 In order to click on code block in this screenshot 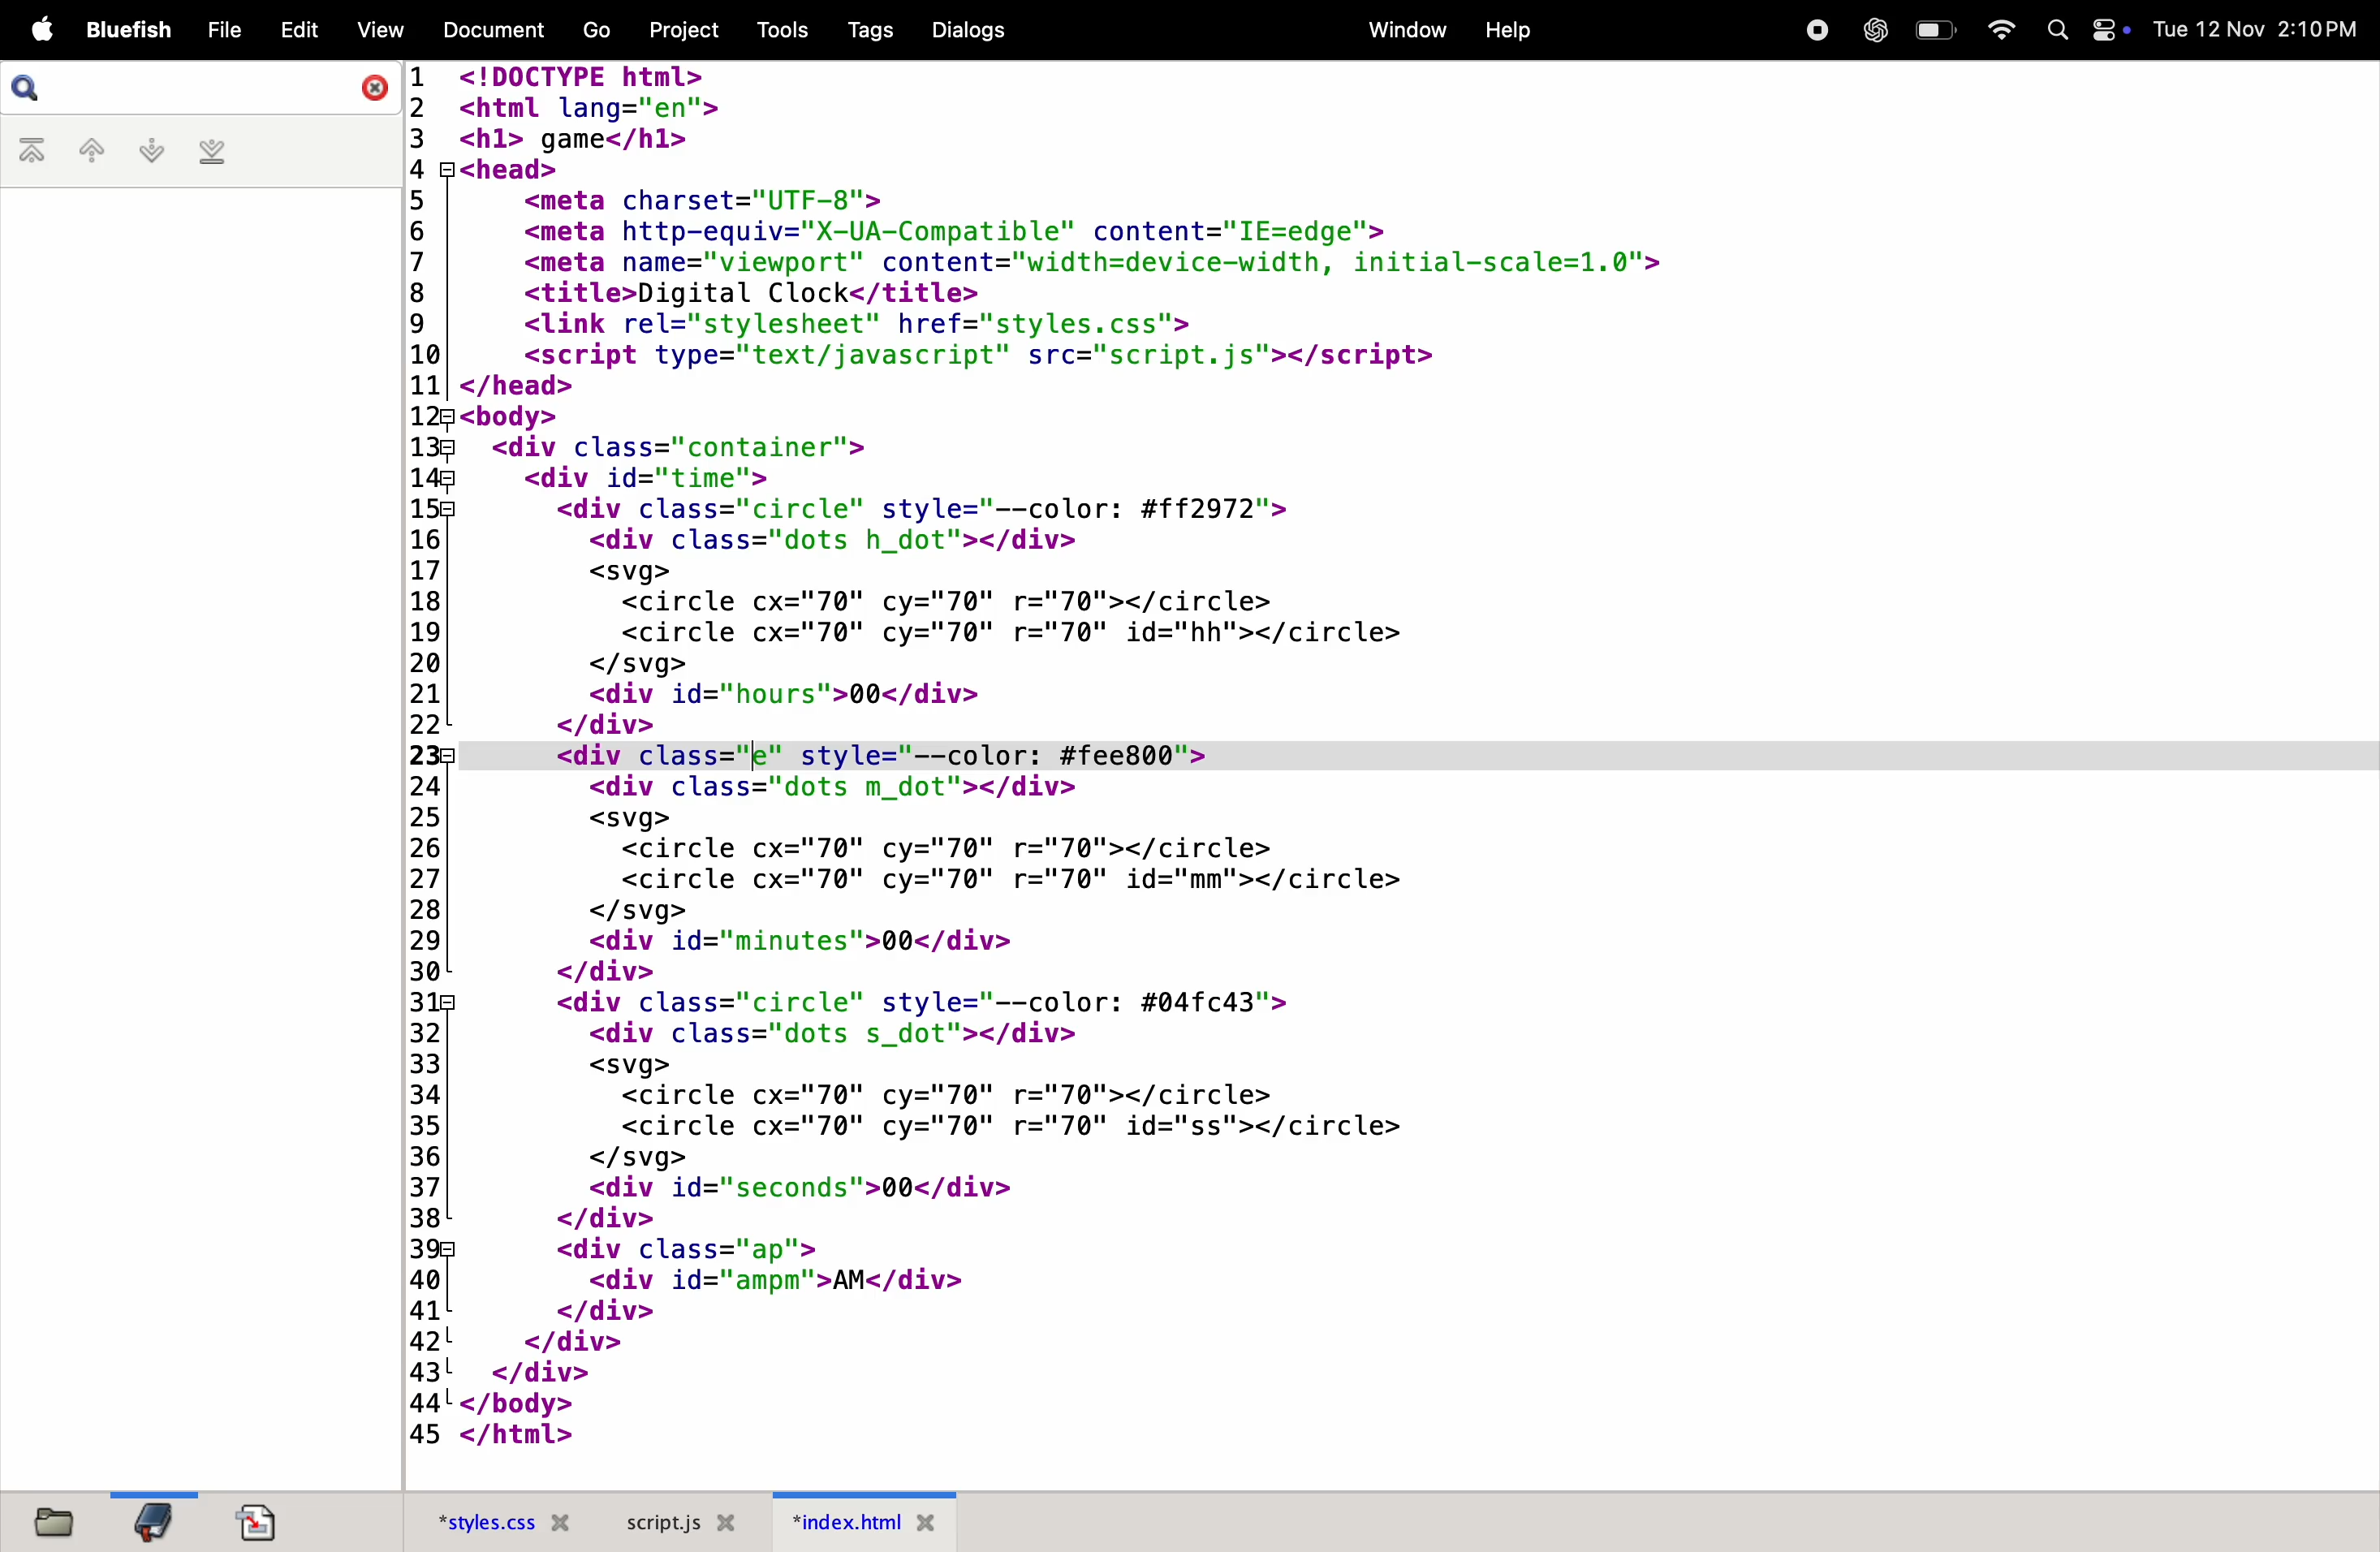, I will do `click(1343, 1121)`.